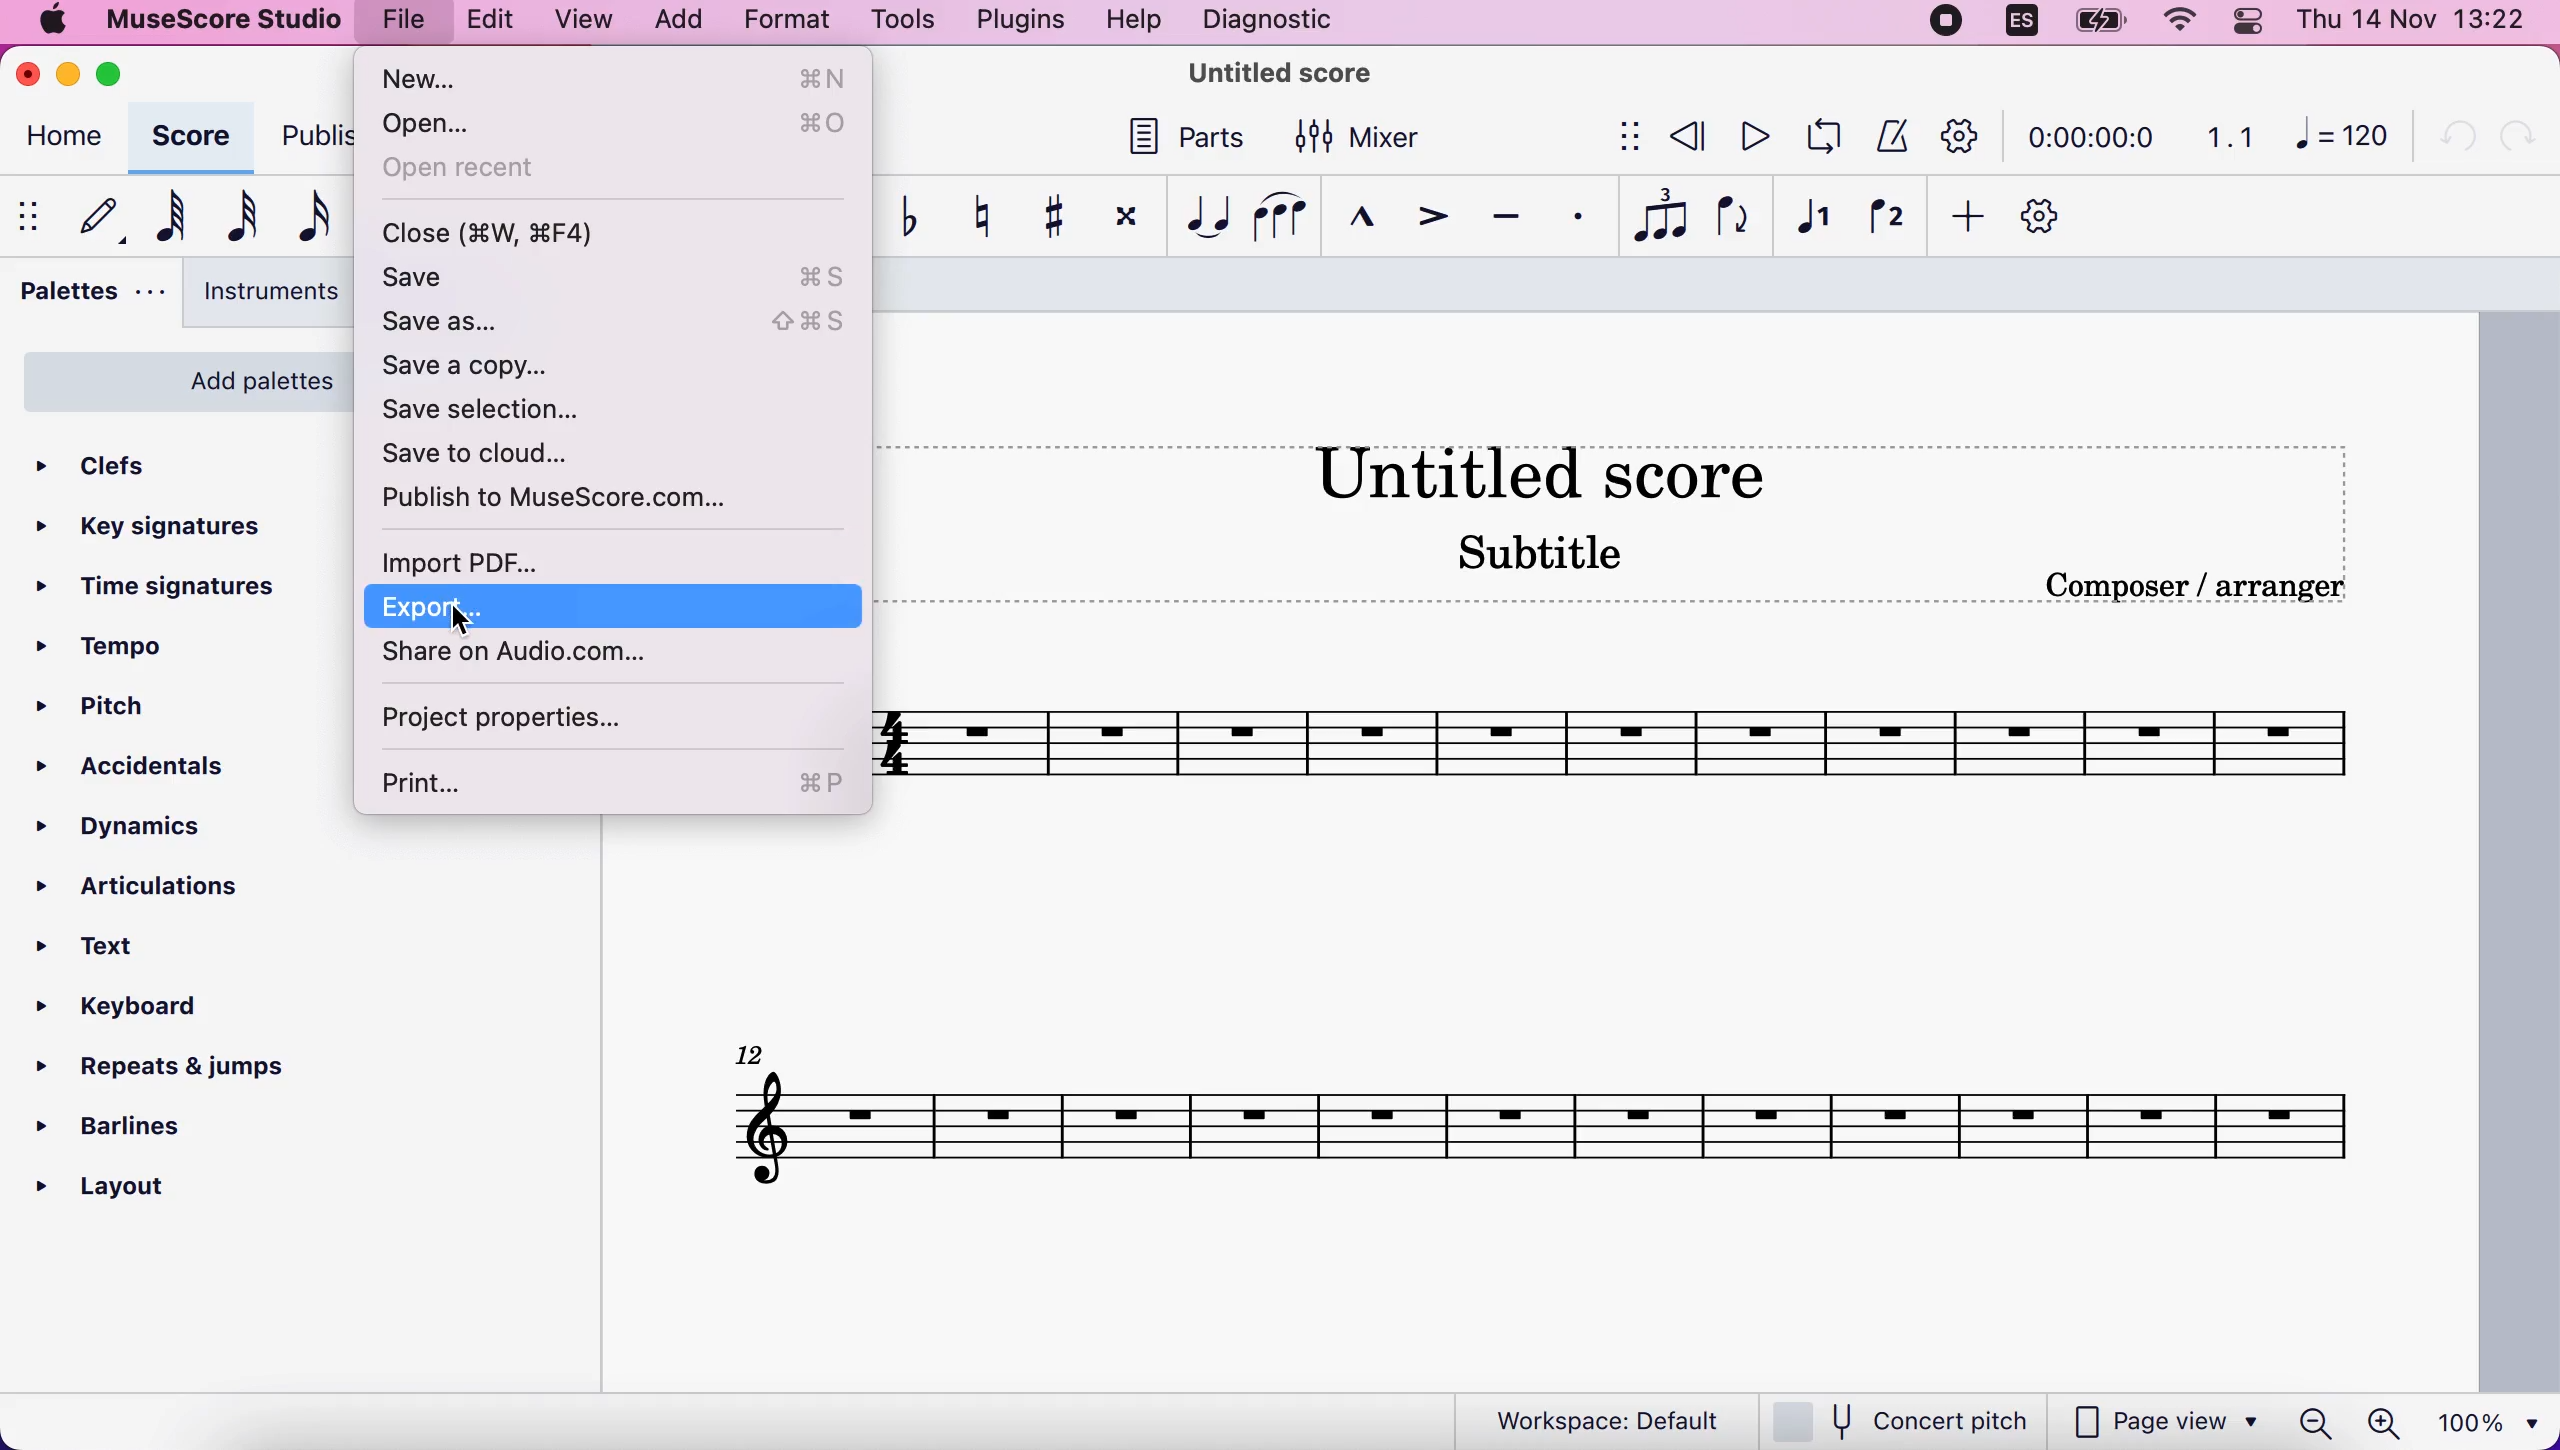 The width and height of the screenshot is (2560, 1450). Describe the element at coordinates (1282, 71) in the screenshot. I see `title` at that location.